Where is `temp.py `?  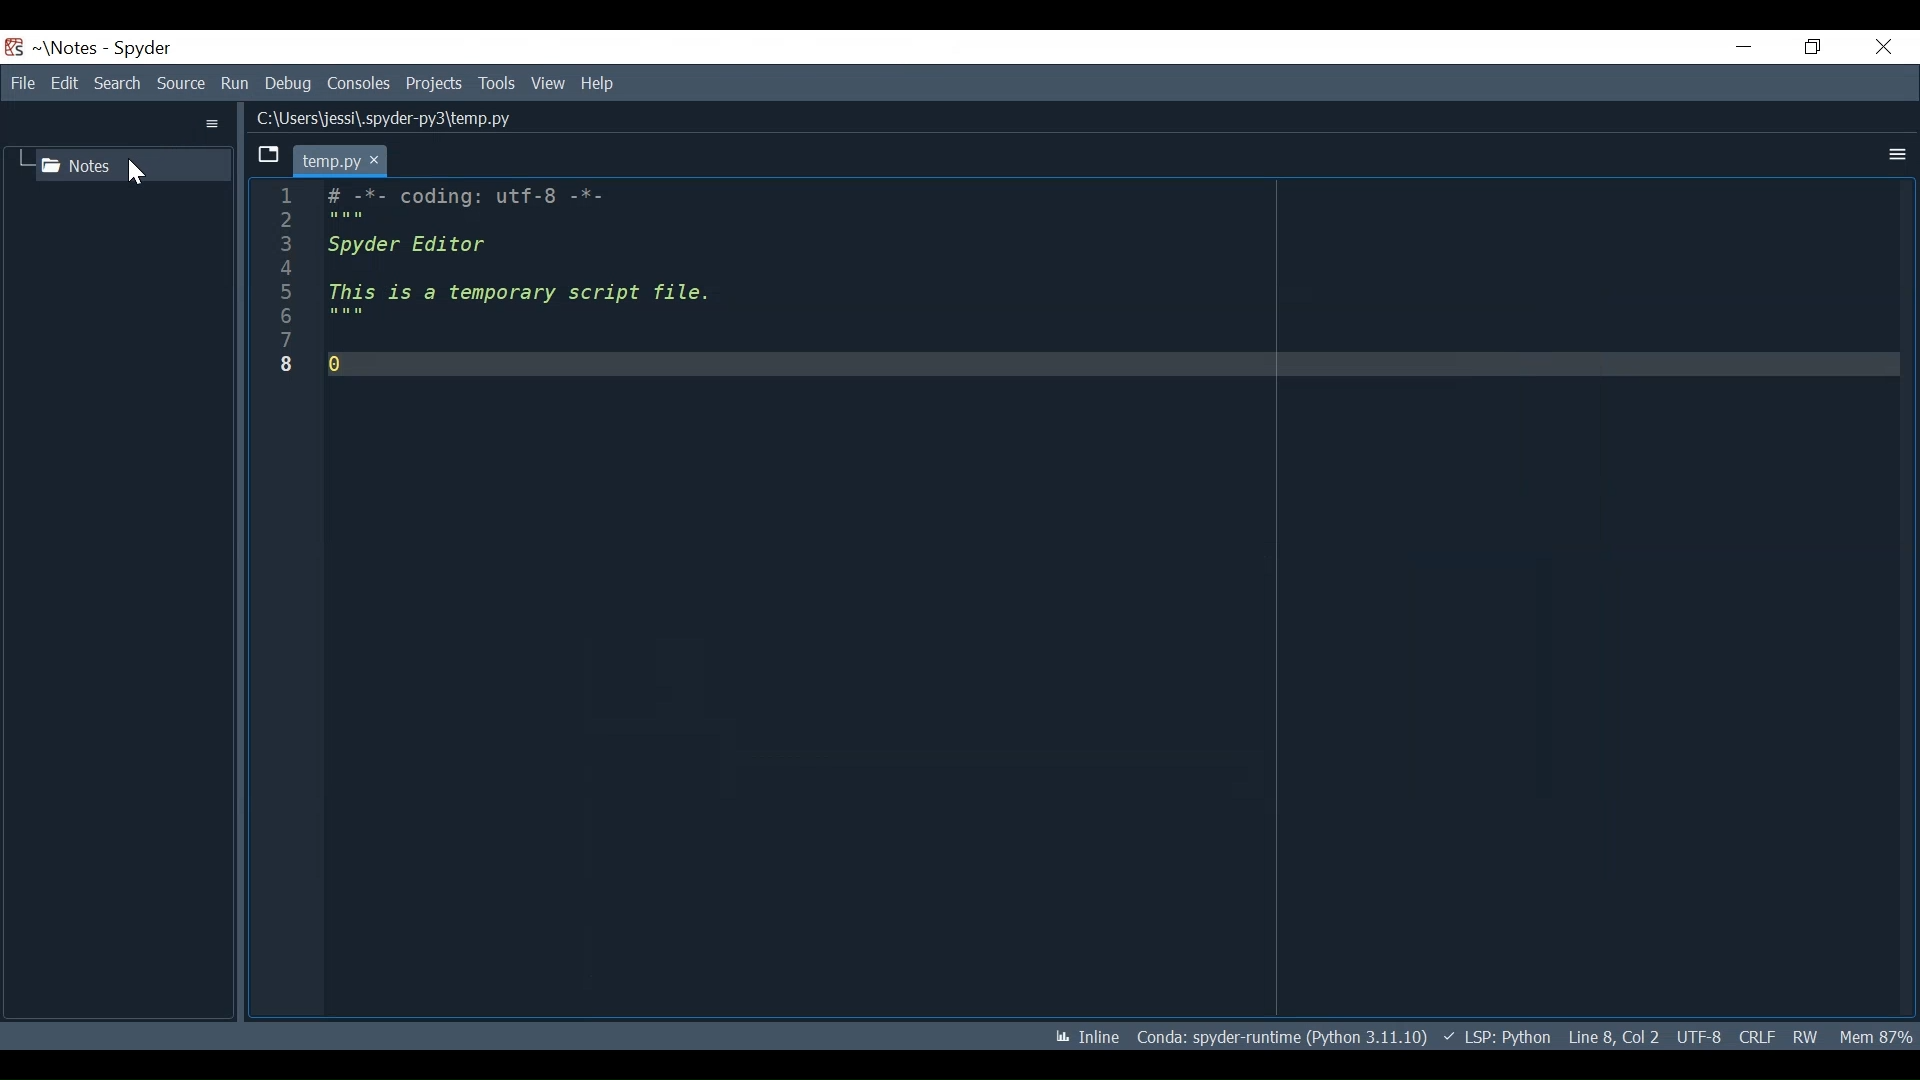 temp.py  is located at coordinates (340, 161).